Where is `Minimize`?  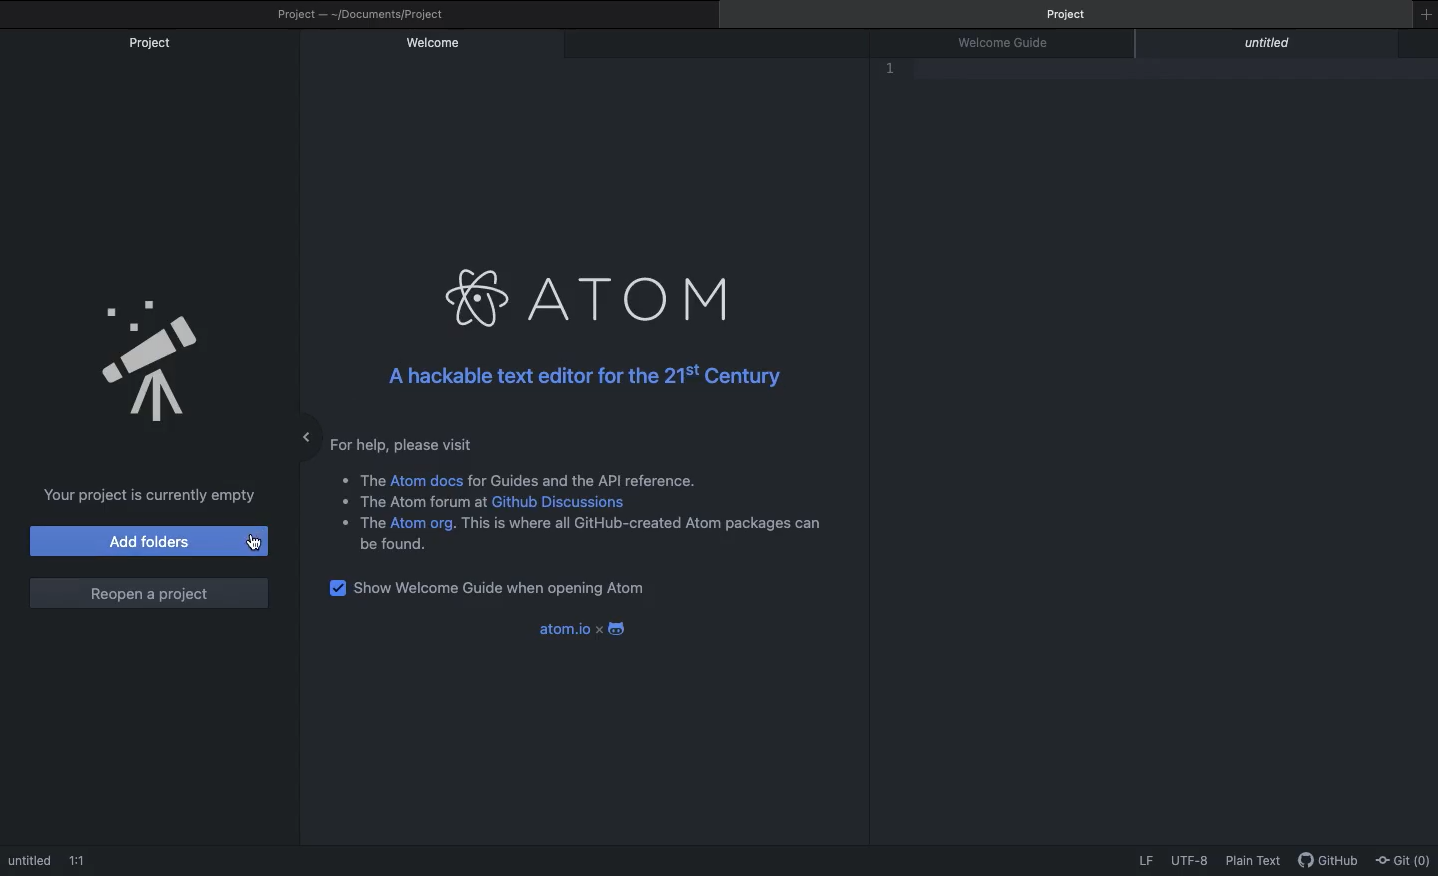
Minimize is located at coordinates (311, 433).